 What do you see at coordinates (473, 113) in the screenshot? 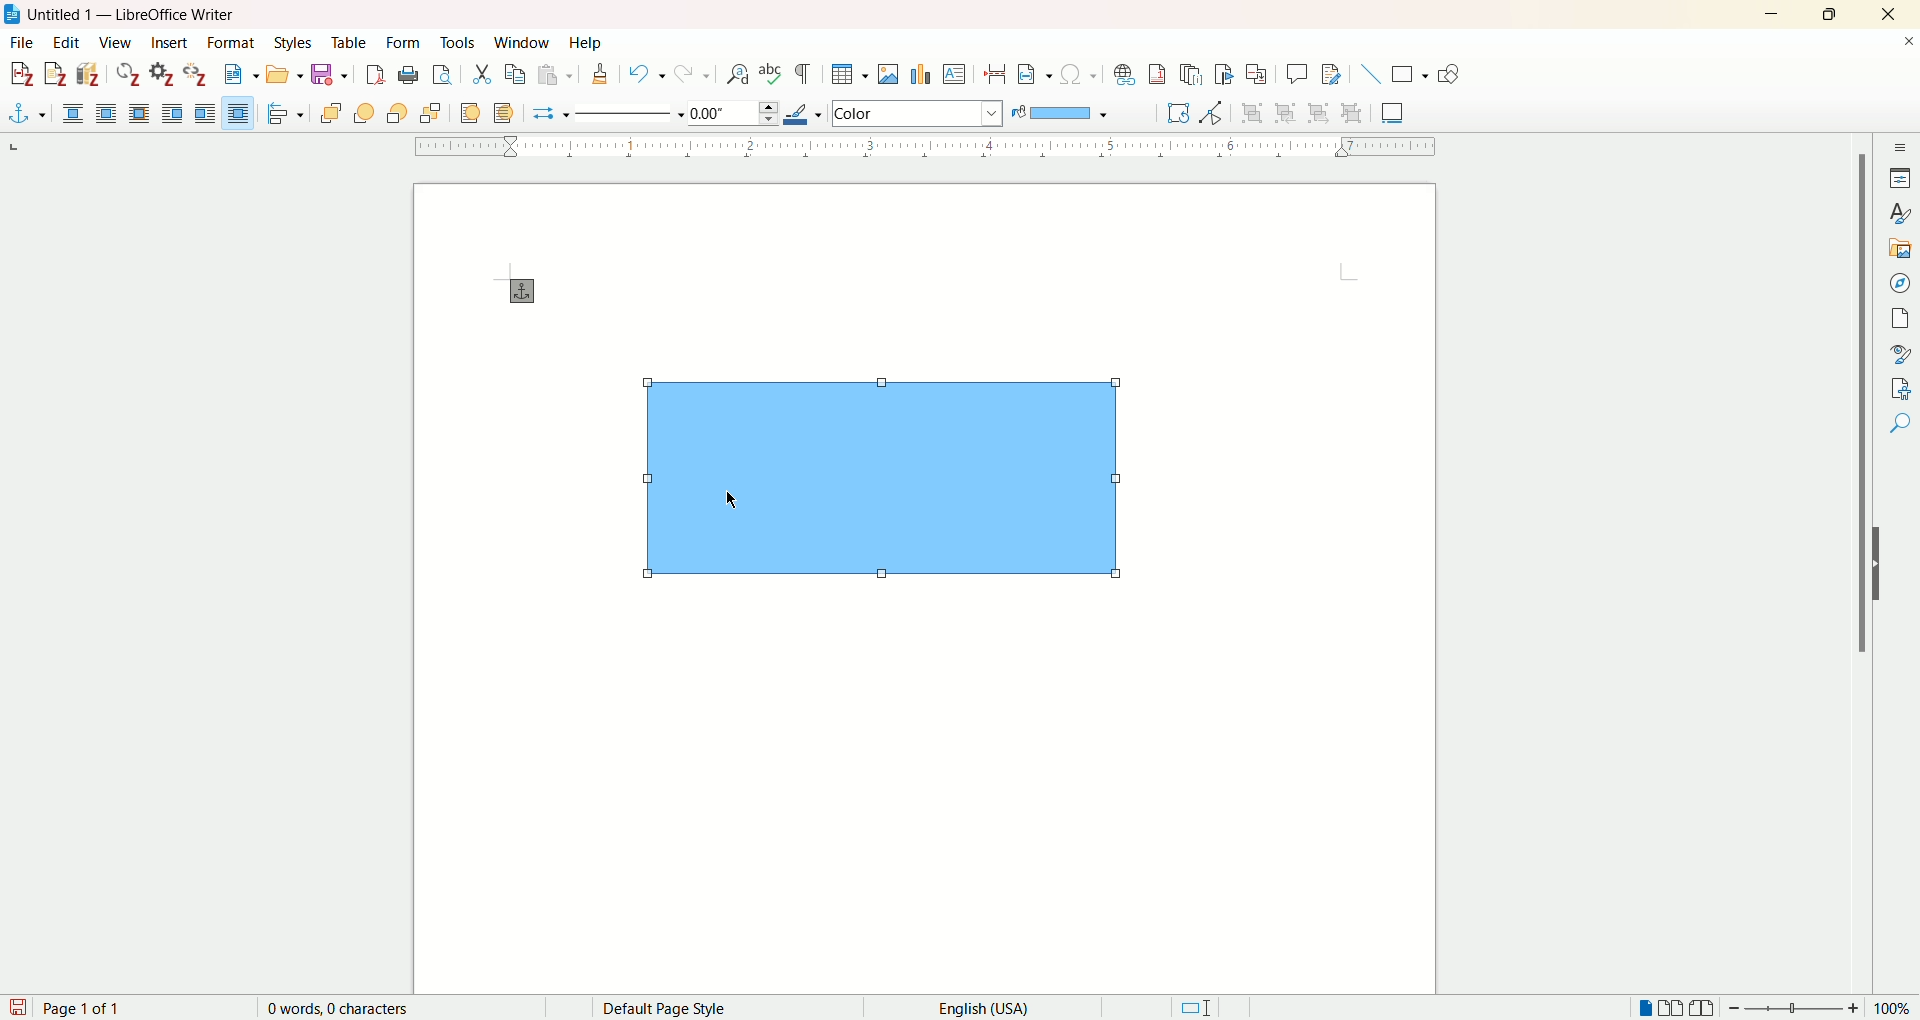
I see `to foregorund` at bounding box center [473, 113].